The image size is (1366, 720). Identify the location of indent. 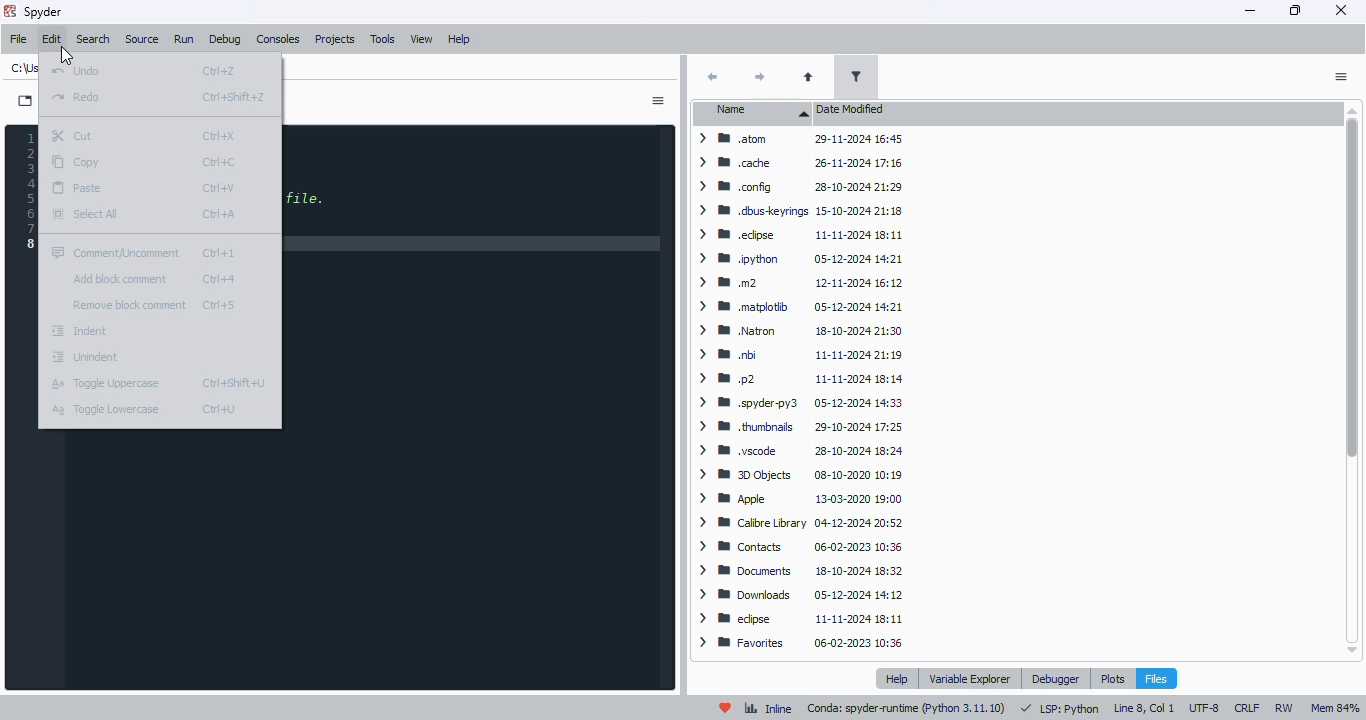
(80, 331).